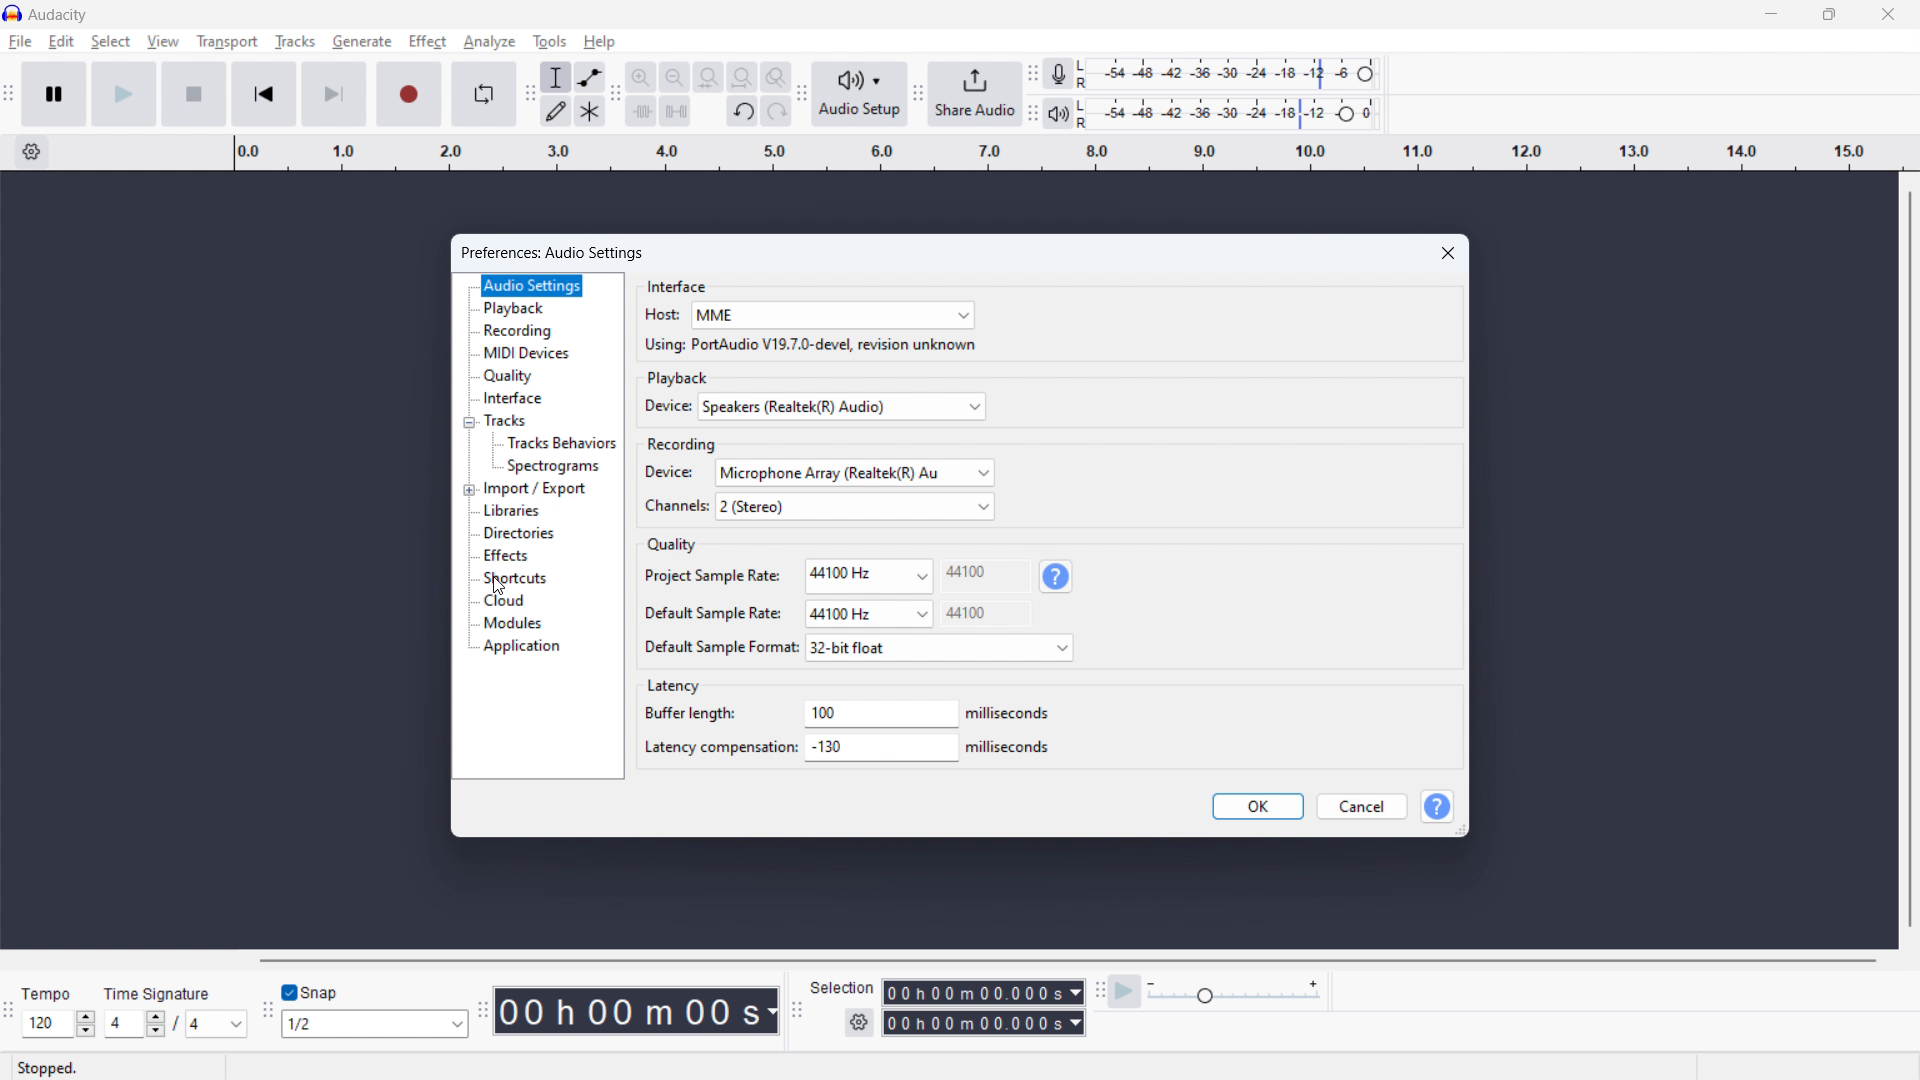  I want to click on effects, so click(510, 556).